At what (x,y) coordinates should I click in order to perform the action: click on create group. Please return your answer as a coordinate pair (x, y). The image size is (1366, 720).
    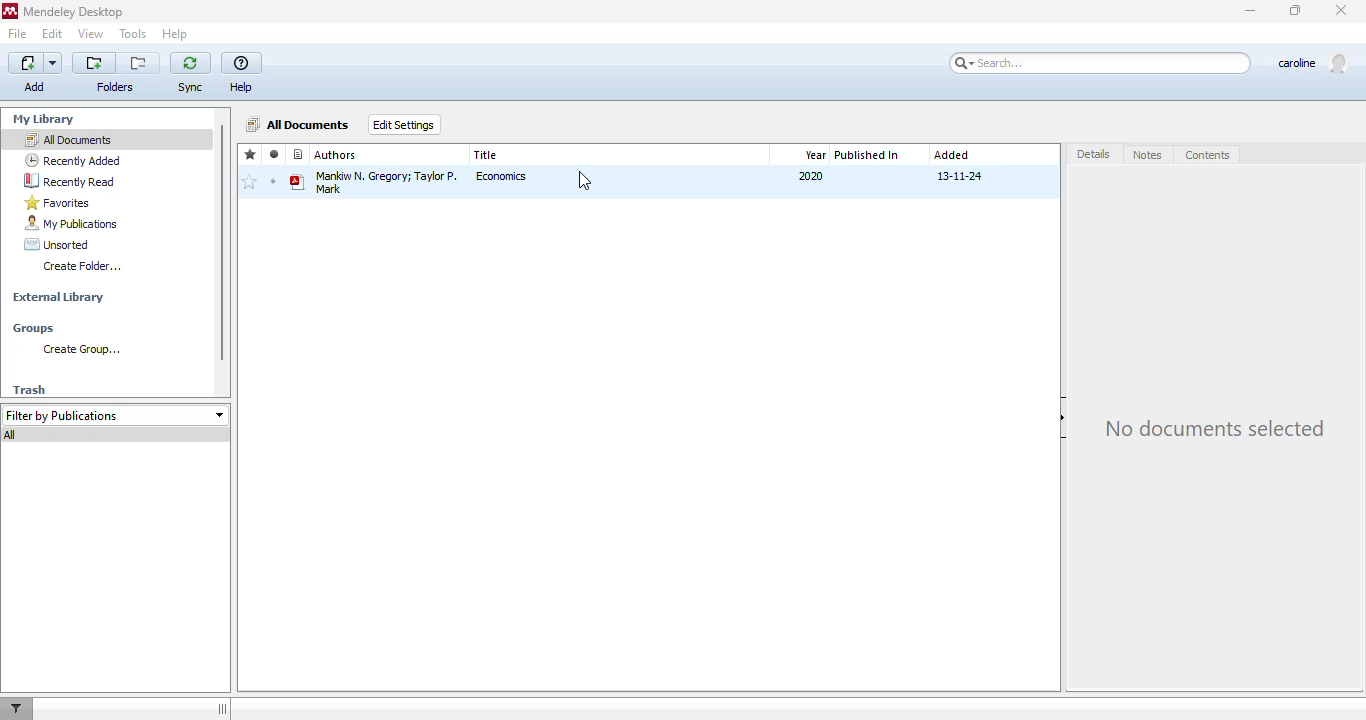
    Looking at the image, I should click on (80, 350).